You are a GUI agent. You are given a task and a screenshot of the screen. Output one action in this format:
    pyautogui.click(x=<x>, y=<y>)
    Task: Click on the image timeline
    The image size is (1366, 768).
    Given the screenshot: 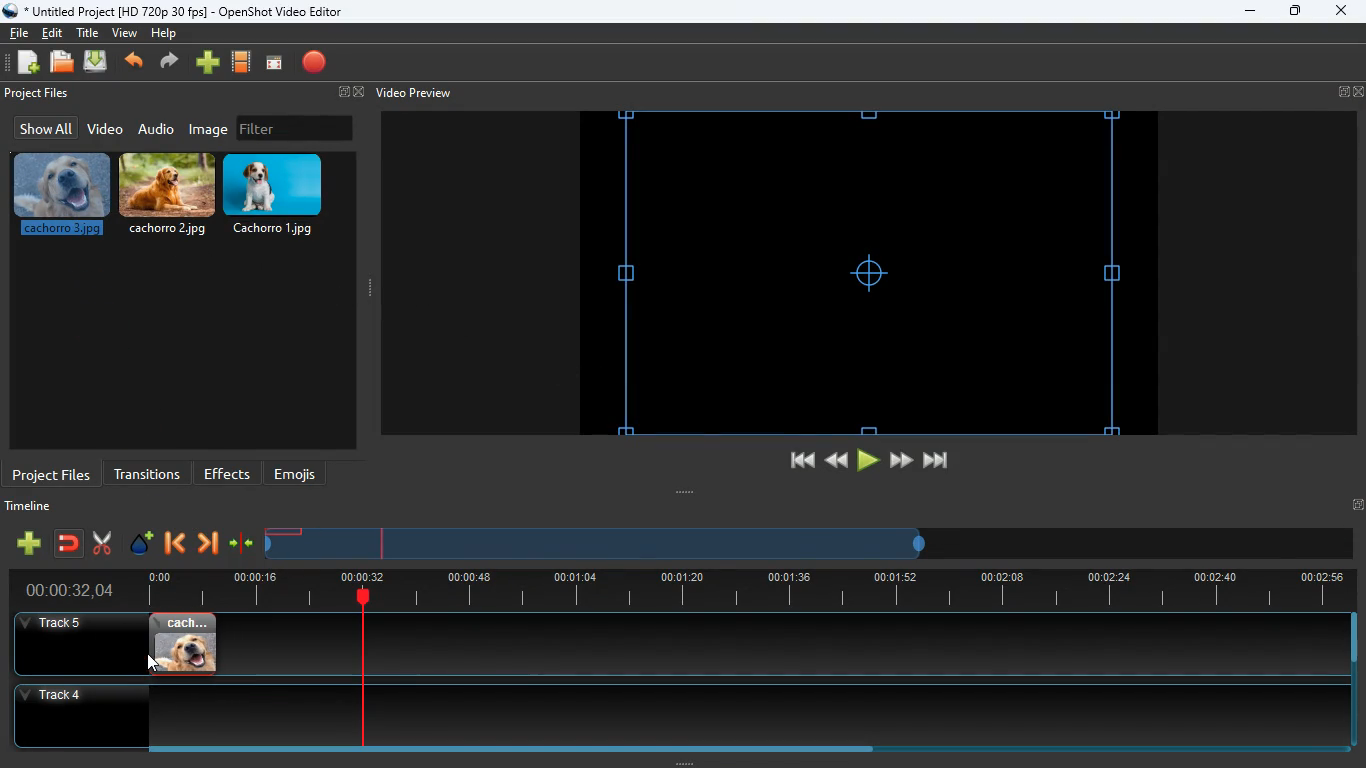 What is the action you would take?
    pyautogui.click(x=284, y=532)
    